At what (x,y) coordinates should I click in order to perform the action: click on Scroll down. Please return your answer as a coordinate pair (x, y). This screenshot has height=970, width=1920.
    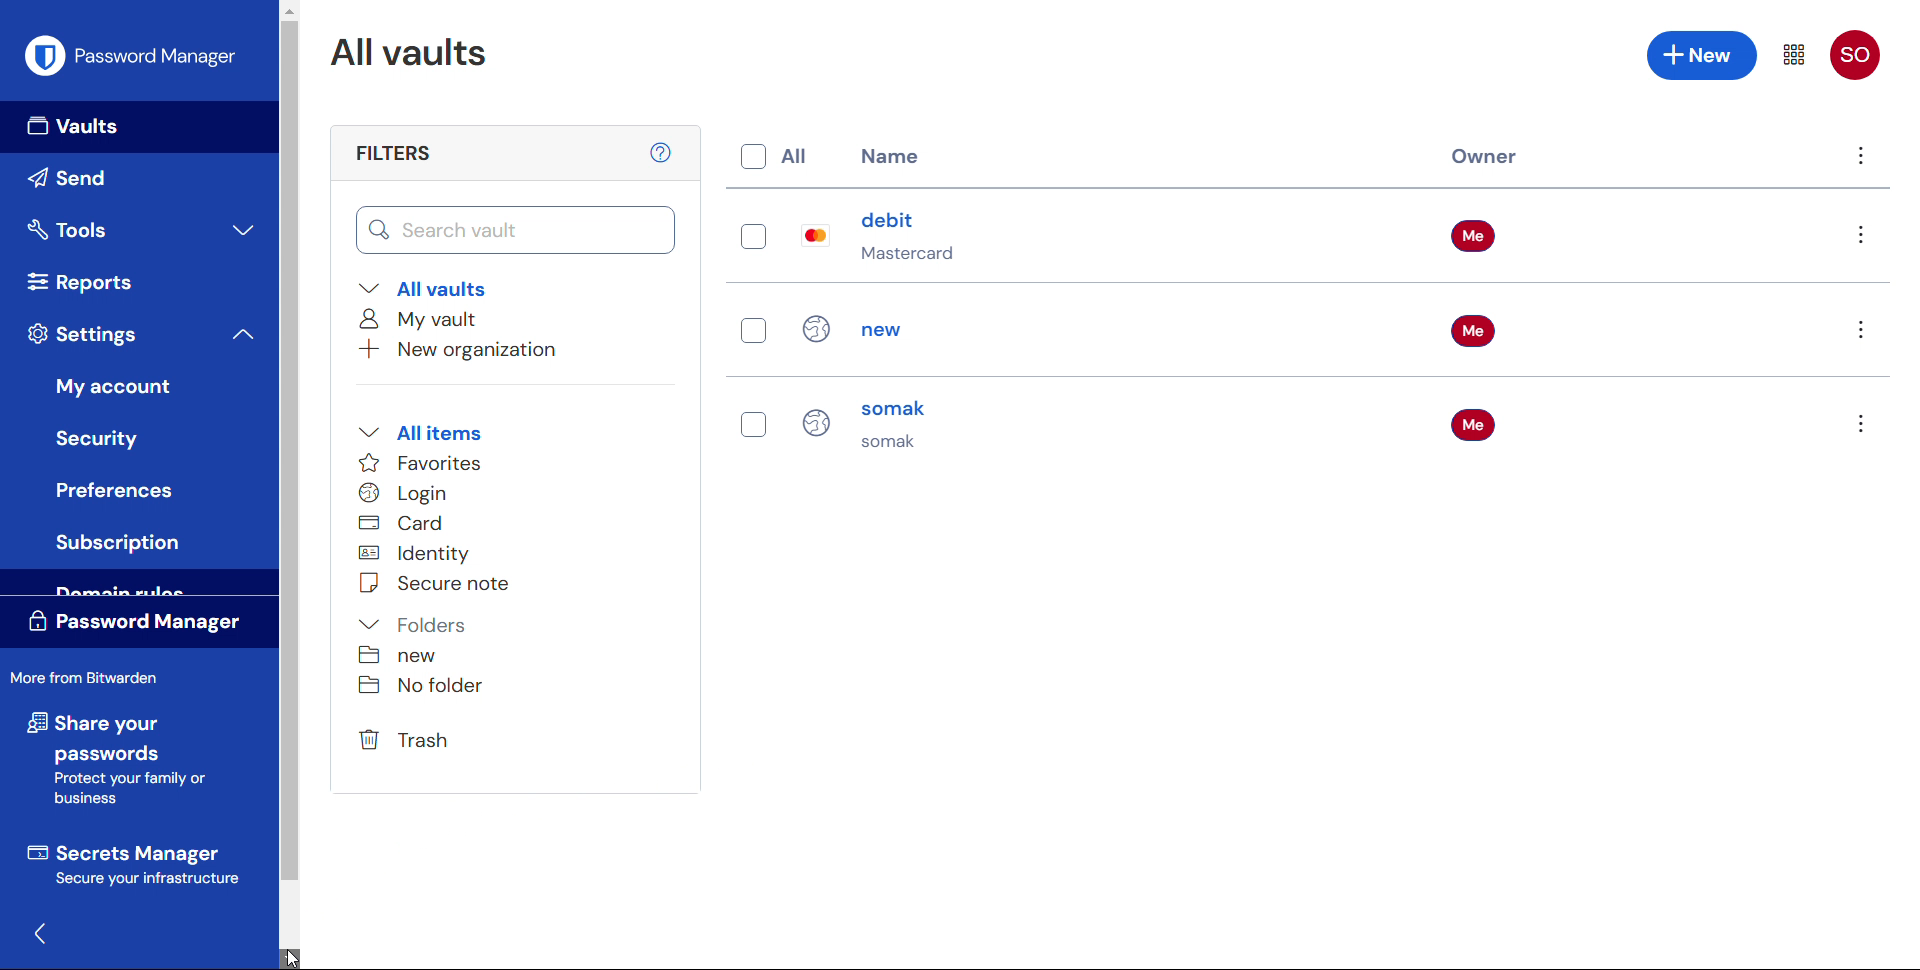
    Looking at the image, I should click on (291, 959).